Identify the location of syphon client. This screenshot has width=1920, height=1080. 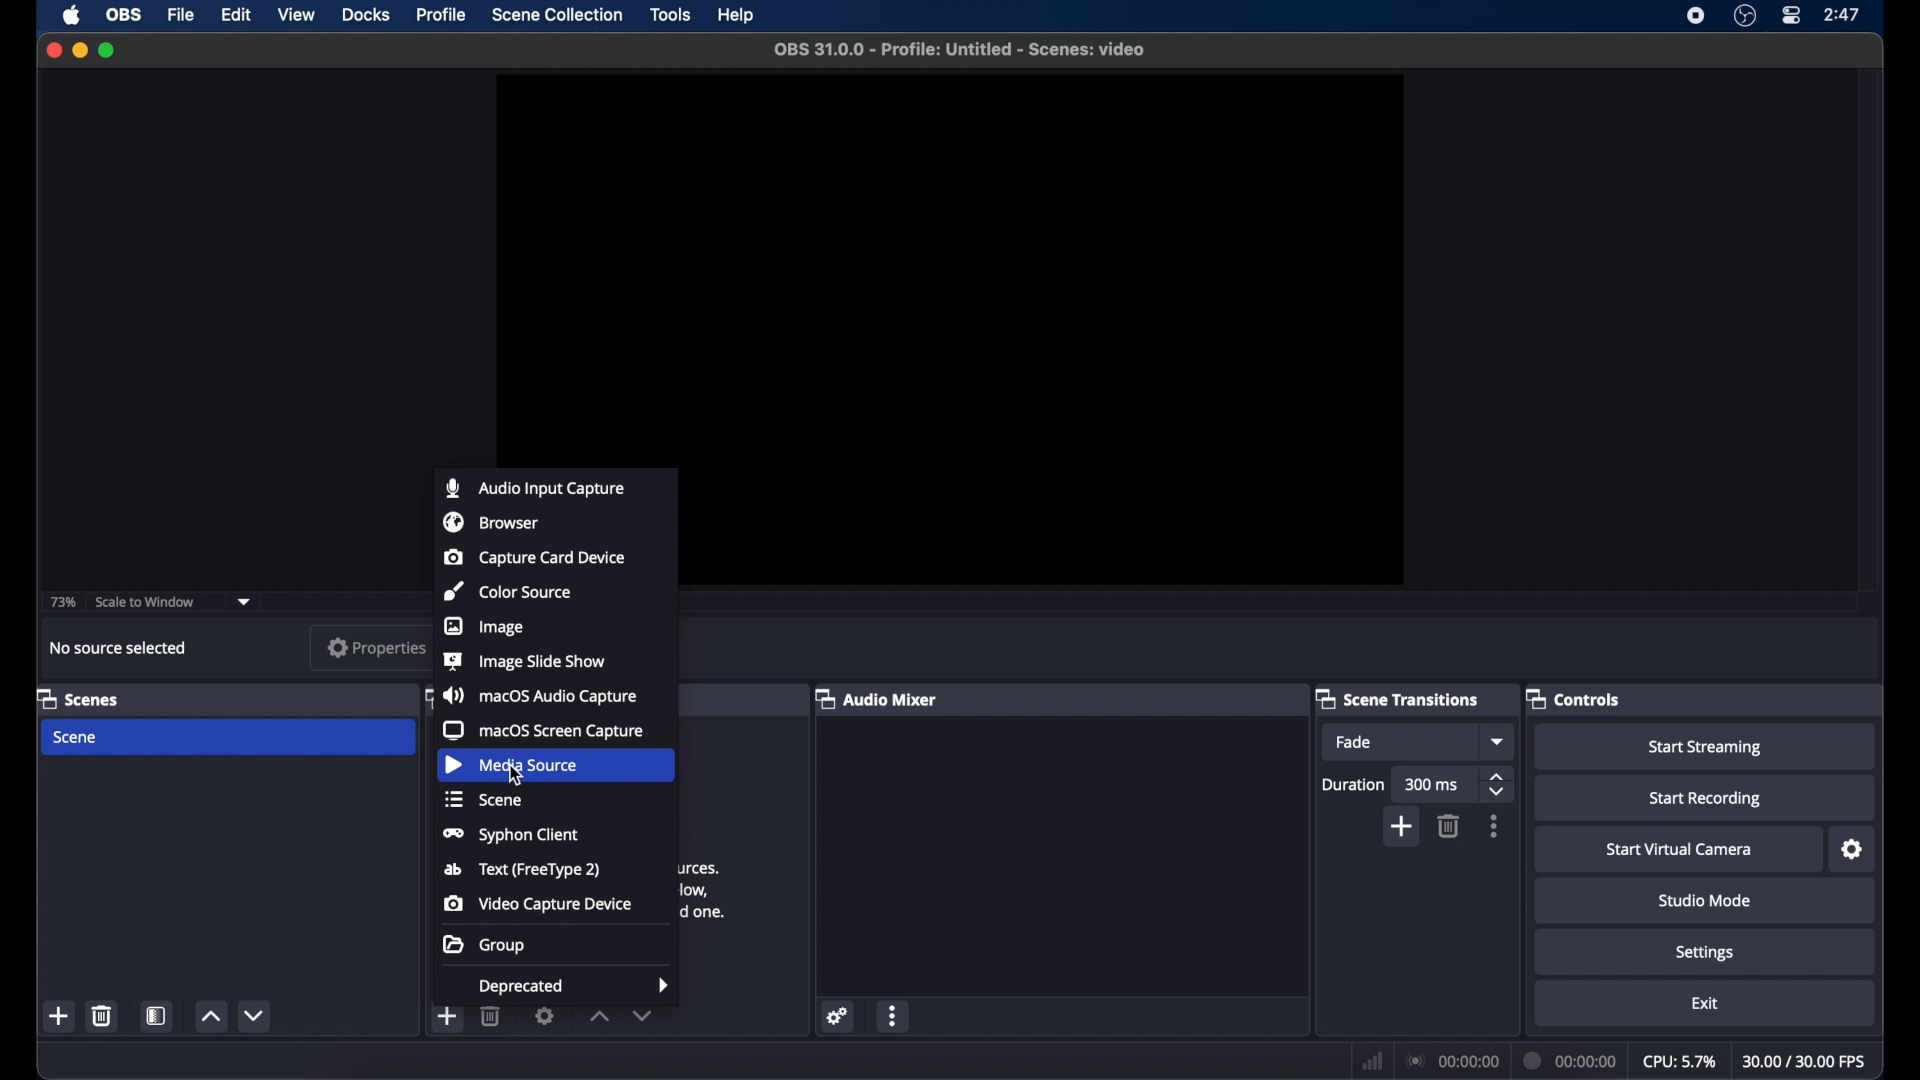
(511, 836).